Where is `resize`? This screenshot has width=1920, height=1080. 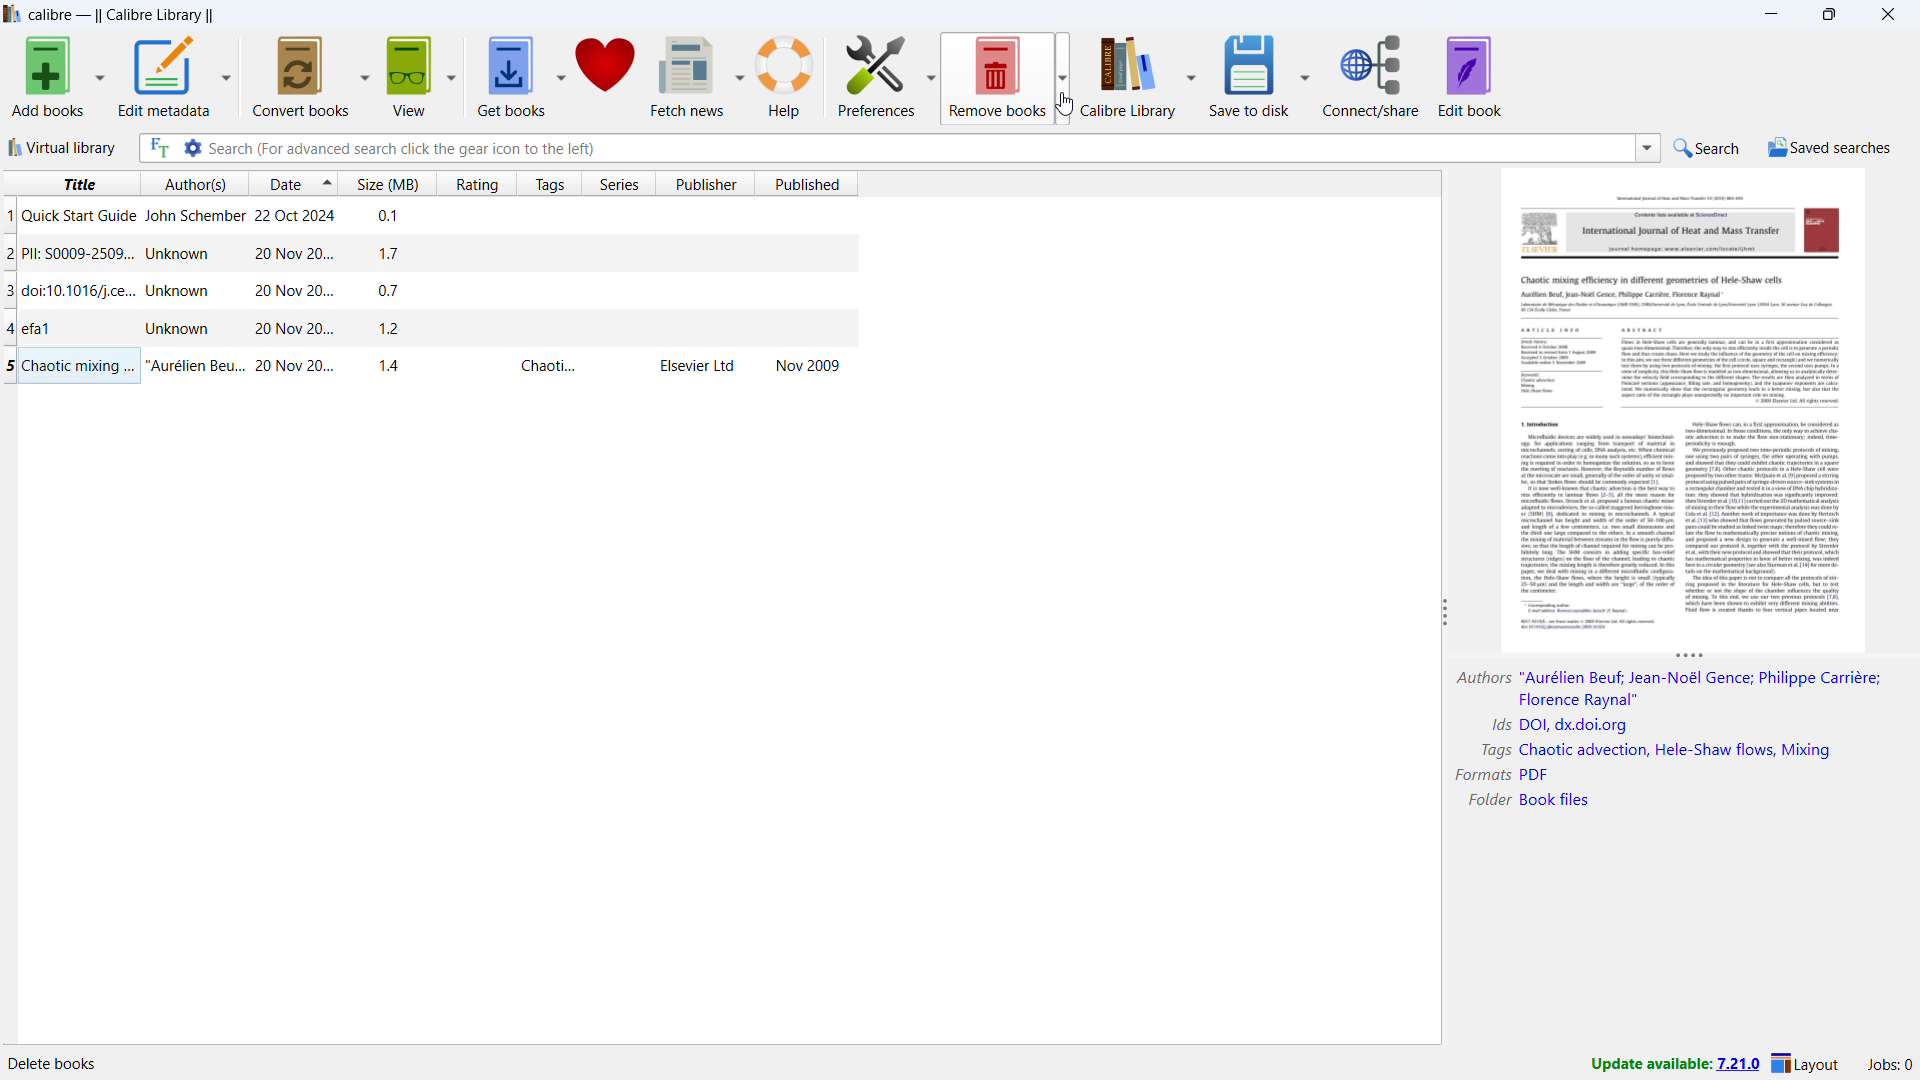 resize is located at coordinates (1690, 657).